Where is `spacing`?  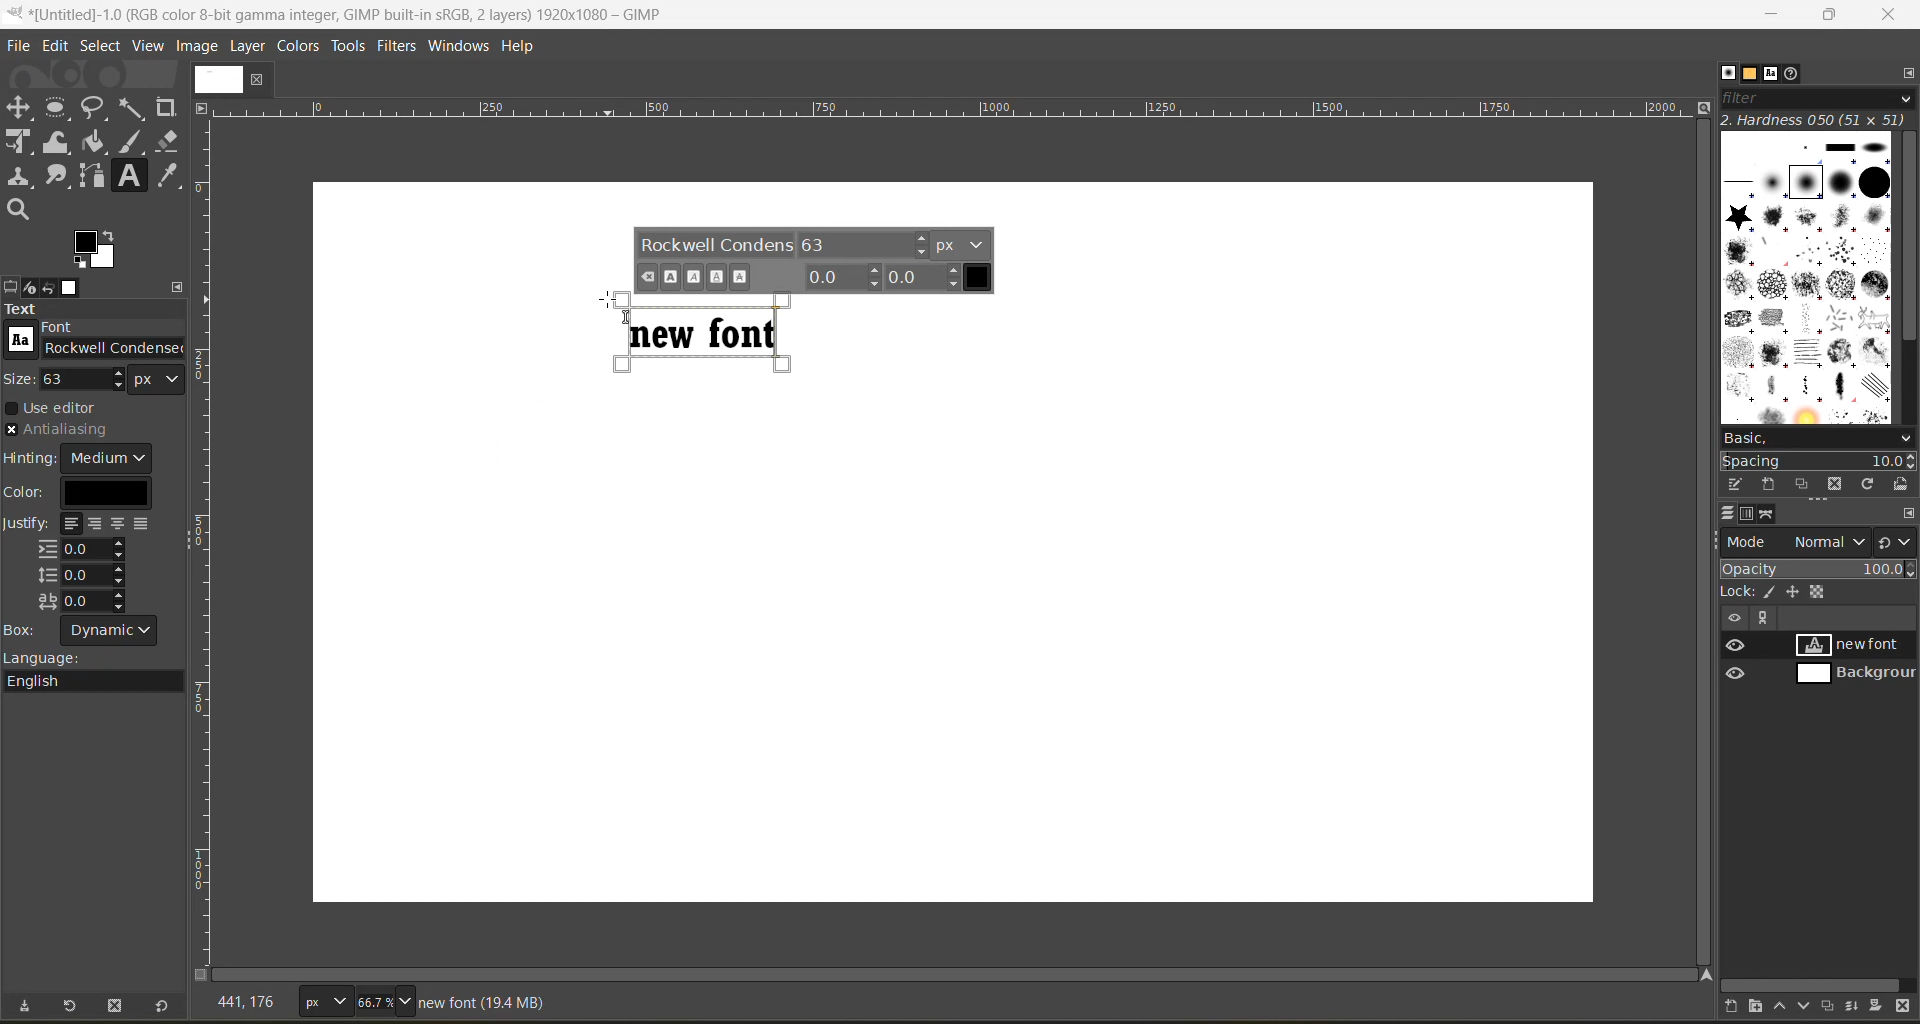 spacing is located at coordinates (1816, 461).